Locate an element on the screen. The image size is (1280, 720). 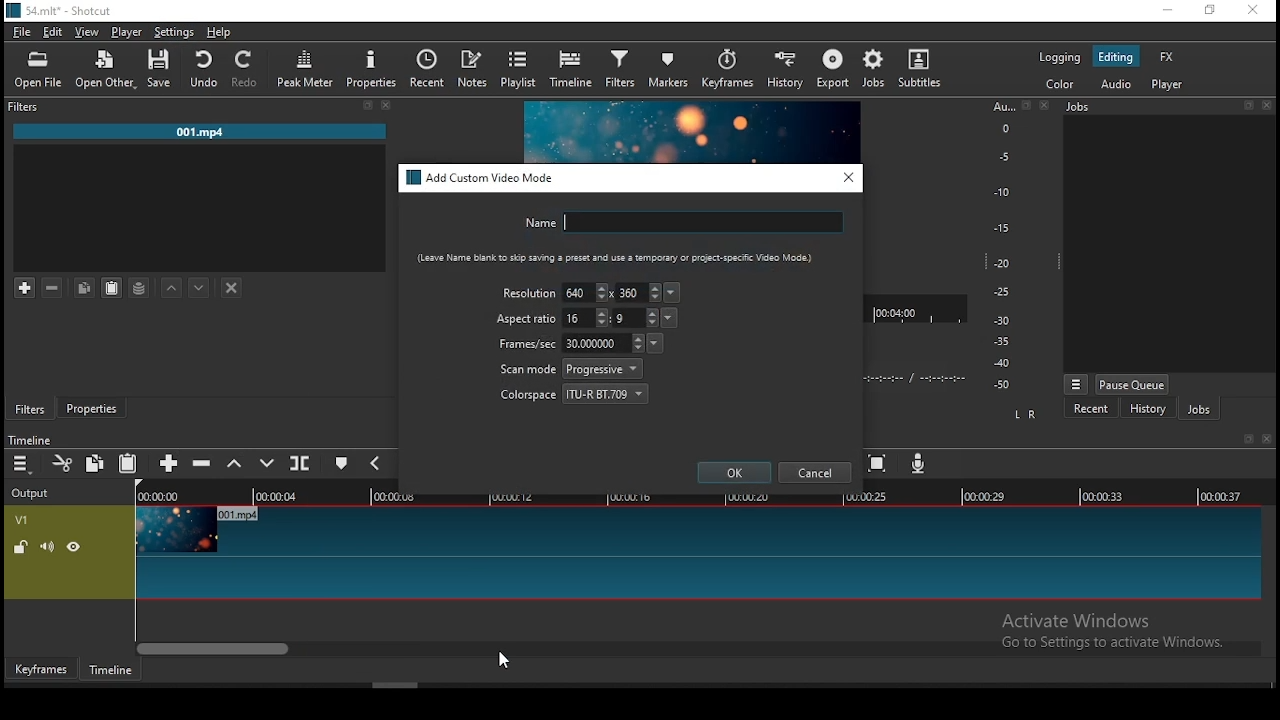
scan mode is located at coordinates (571, 369).